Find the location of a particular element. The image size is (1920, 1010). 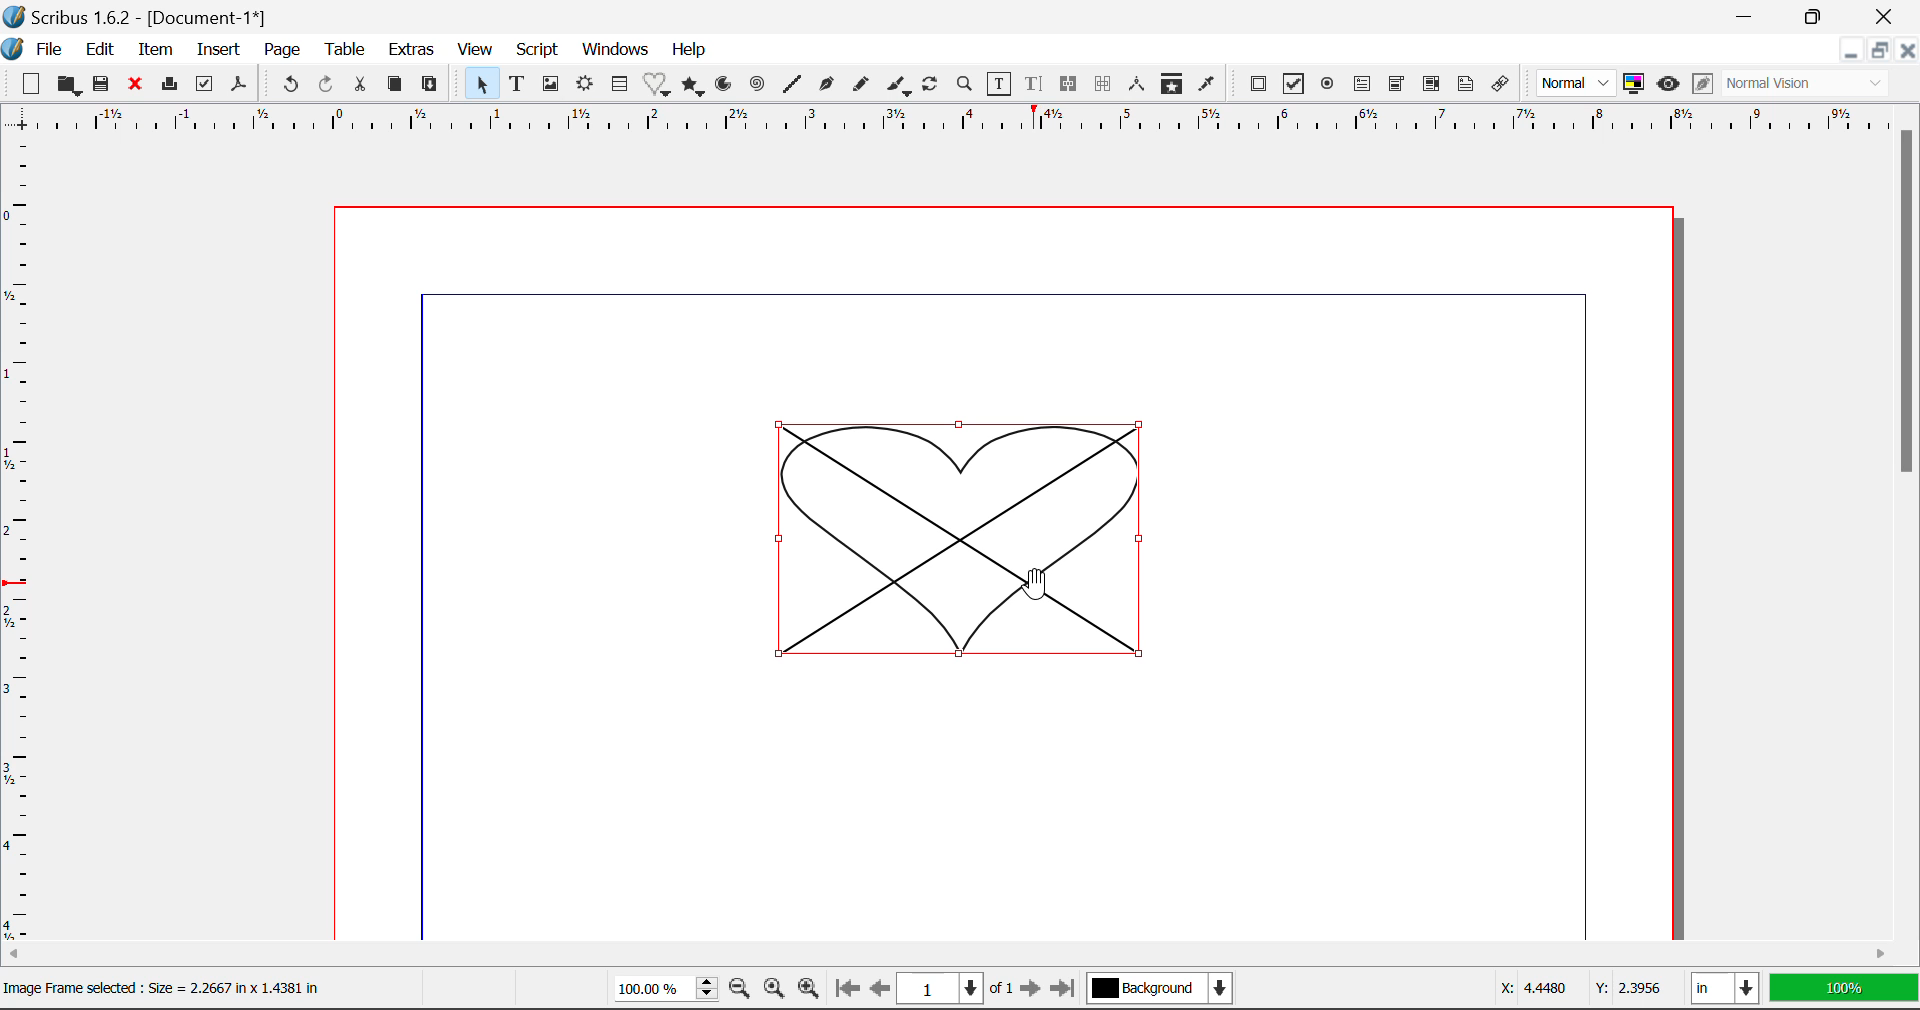

Page is located at coordinates (284, 50).